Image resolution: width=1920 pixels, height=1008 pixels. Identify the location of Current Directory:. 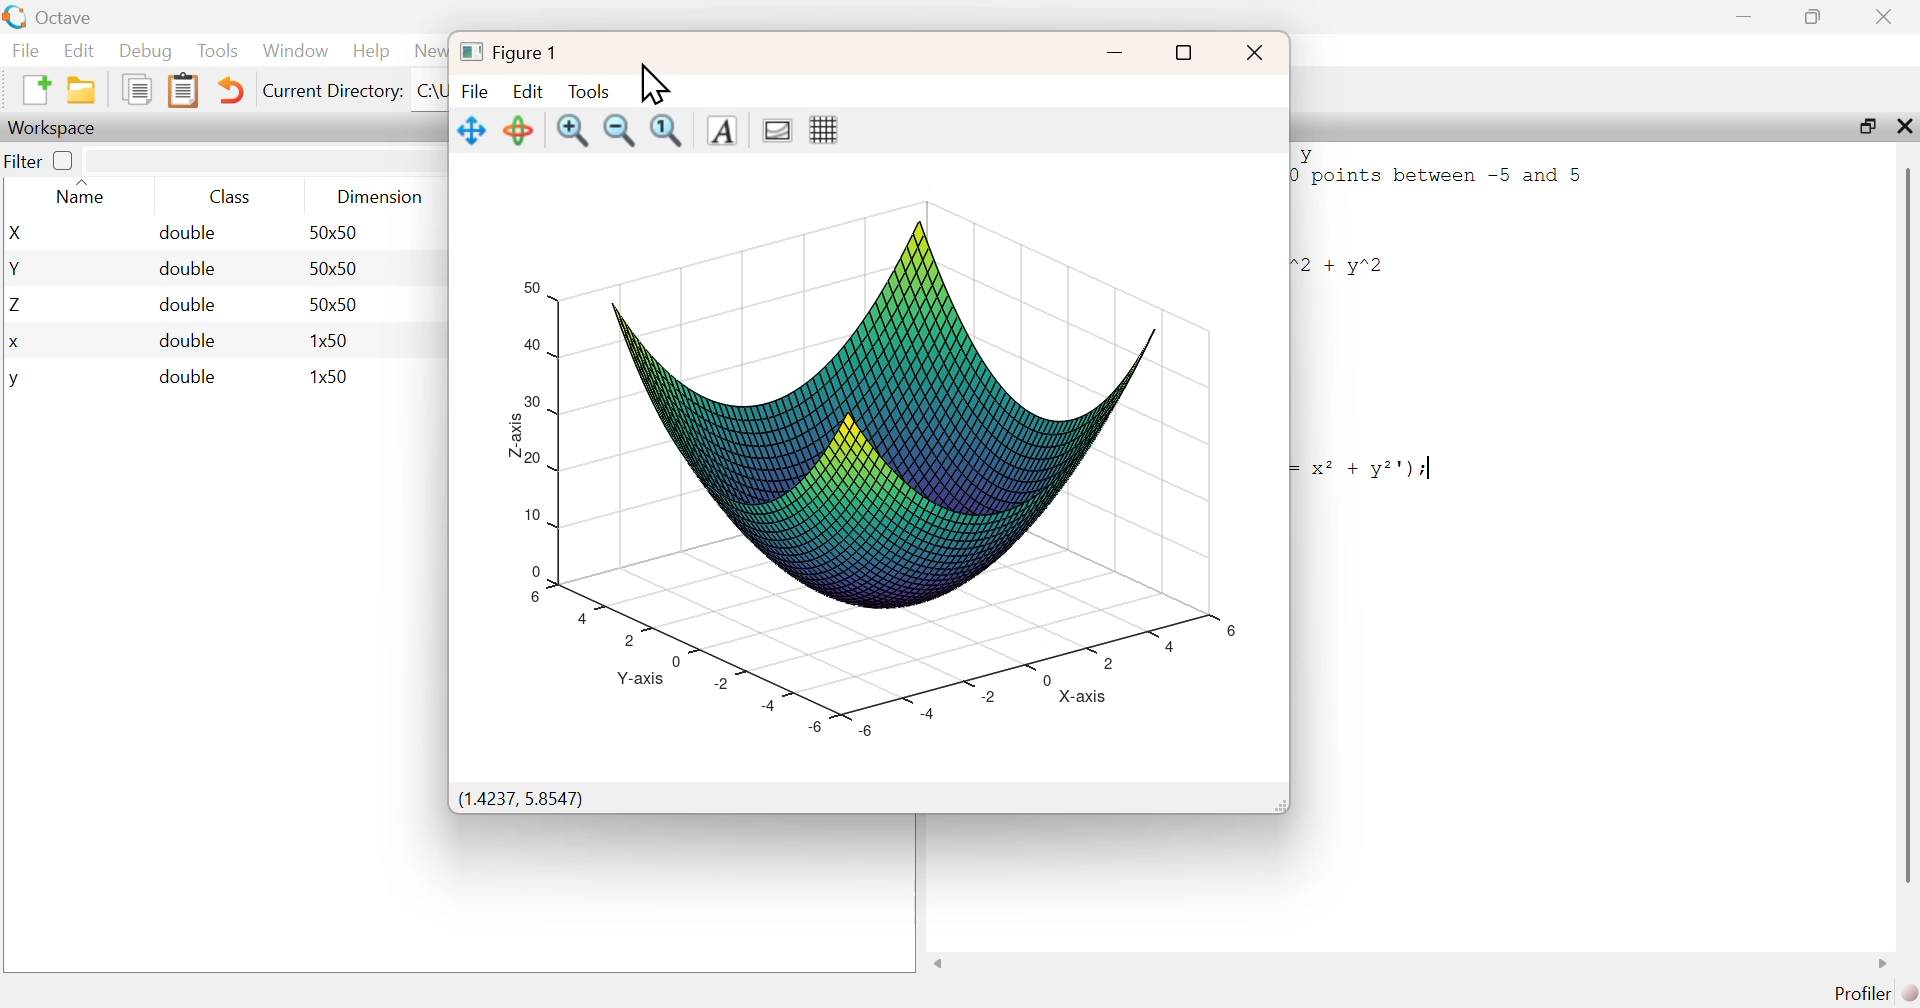
(334, 91).